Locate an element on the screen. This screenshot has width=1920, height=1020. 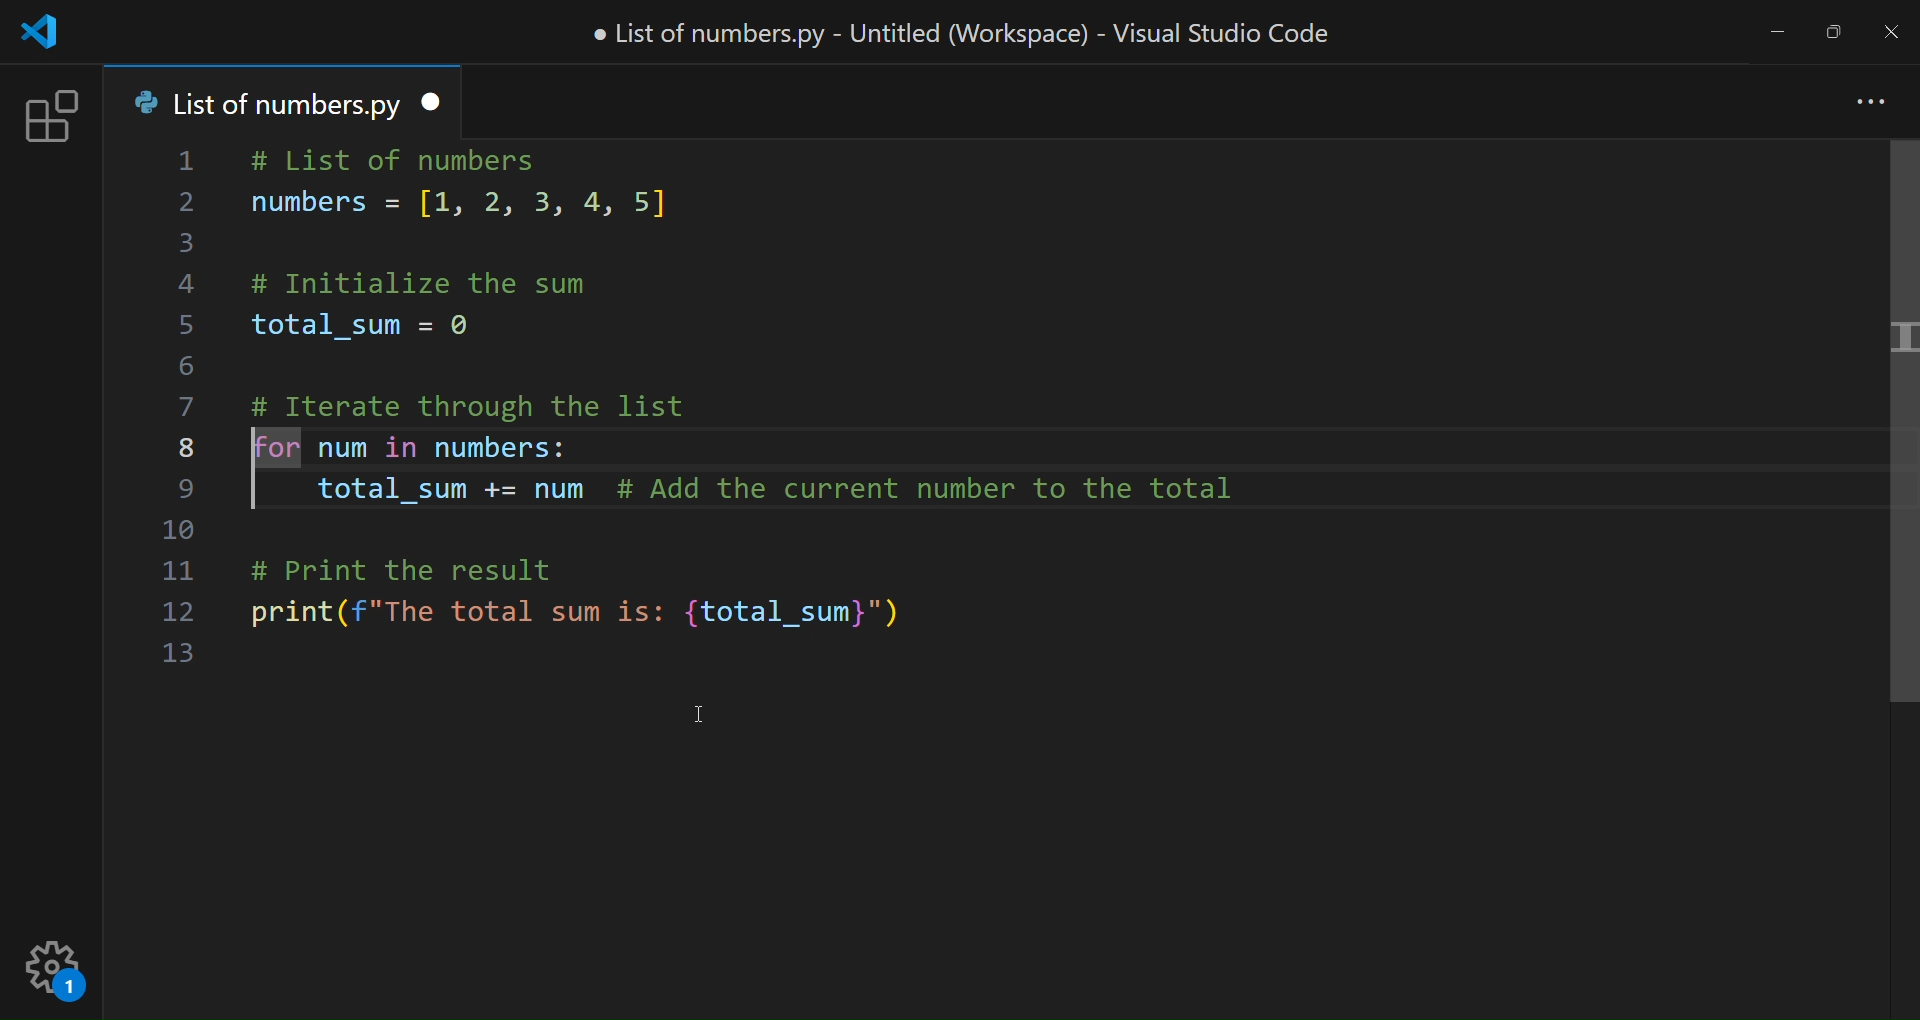
scroll bar is located at coordinates (1889, 435).